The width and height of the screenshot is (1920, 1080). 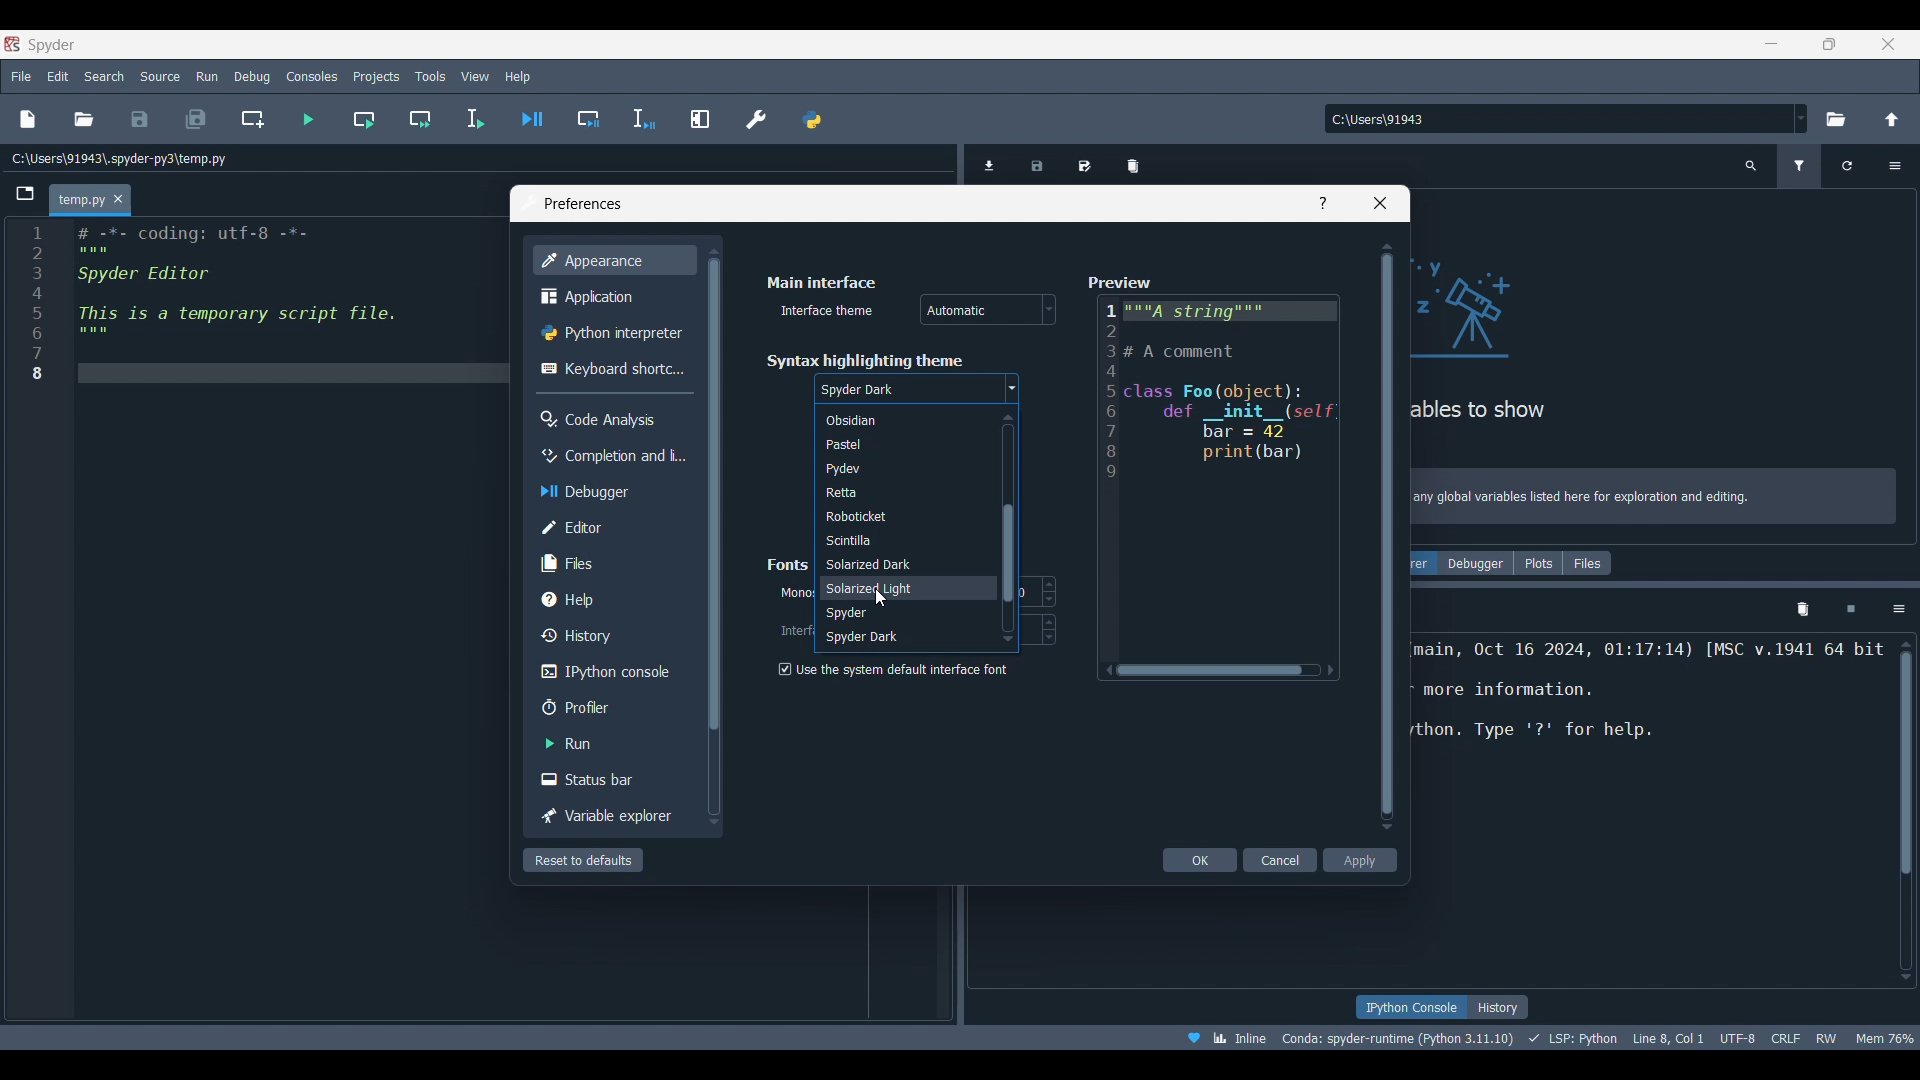 I want to click on pydev, so click(x=891, y=469).